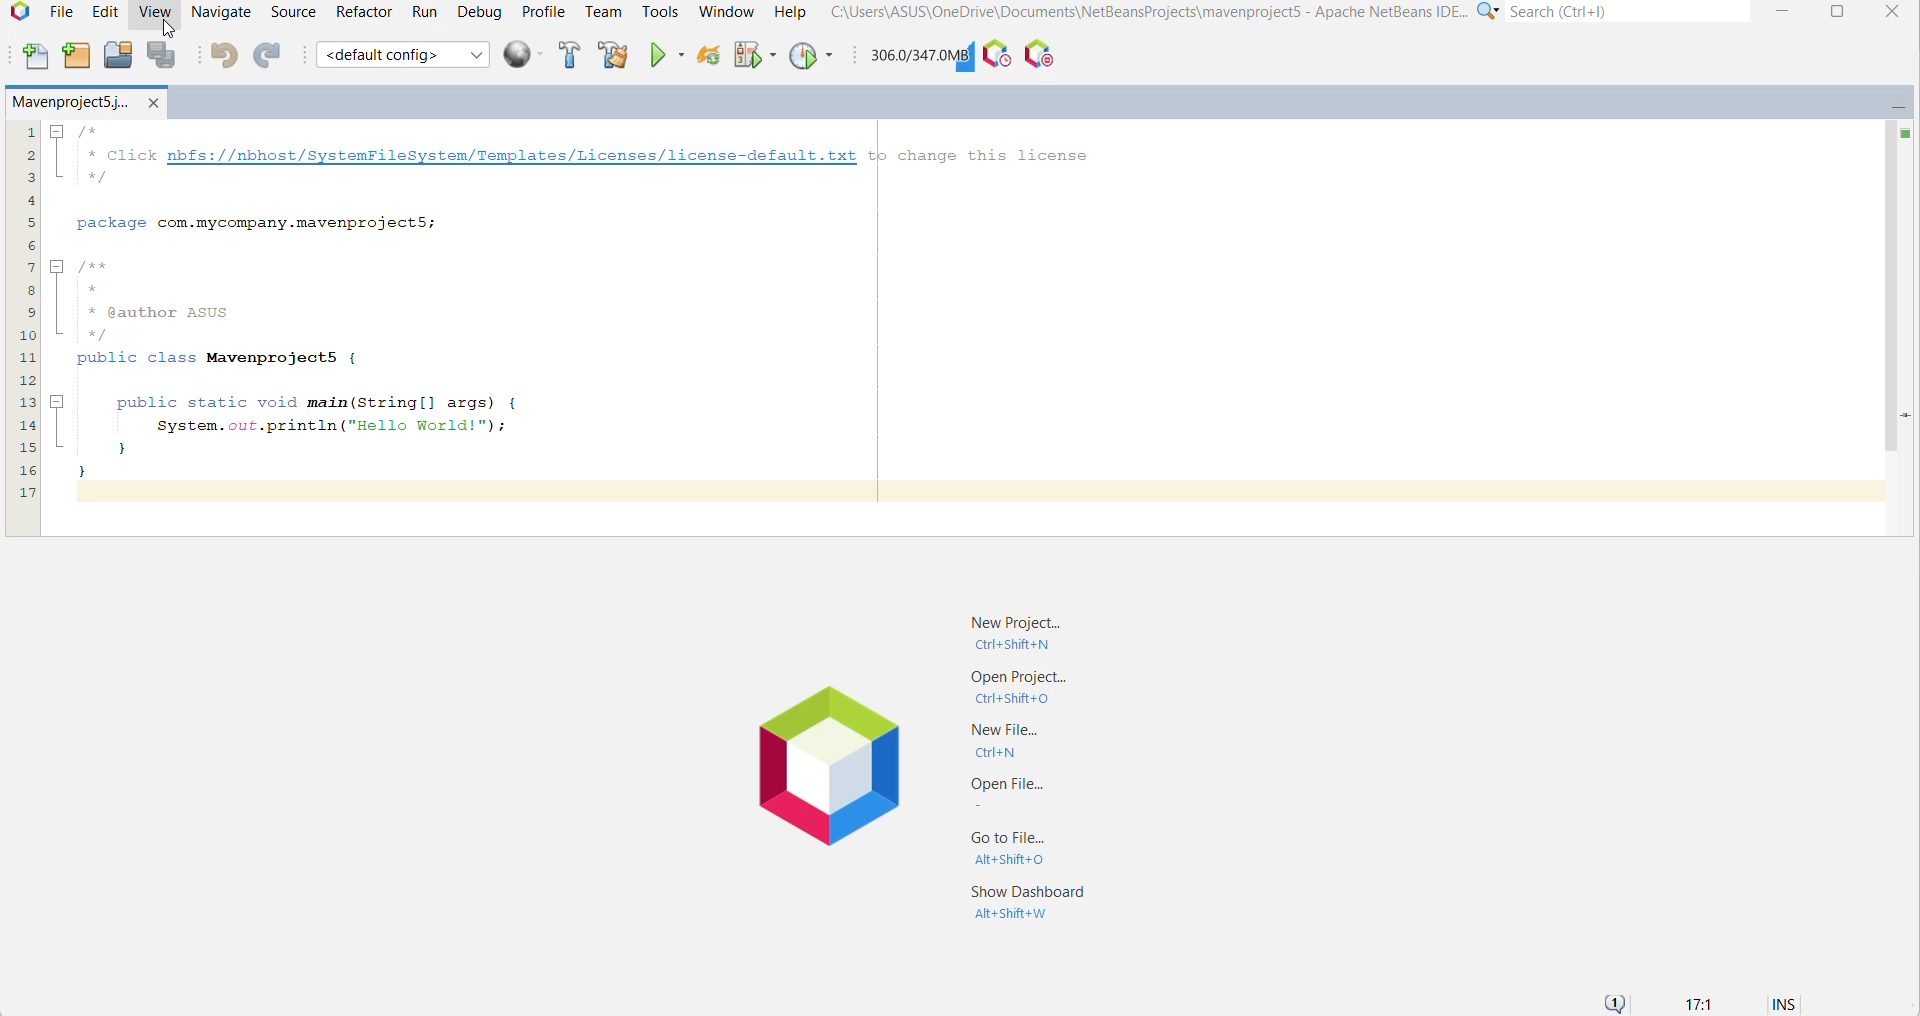  Describe the element at coordinates (406, 54) in the screenshot. I see `Set Project Configuration` at that location.